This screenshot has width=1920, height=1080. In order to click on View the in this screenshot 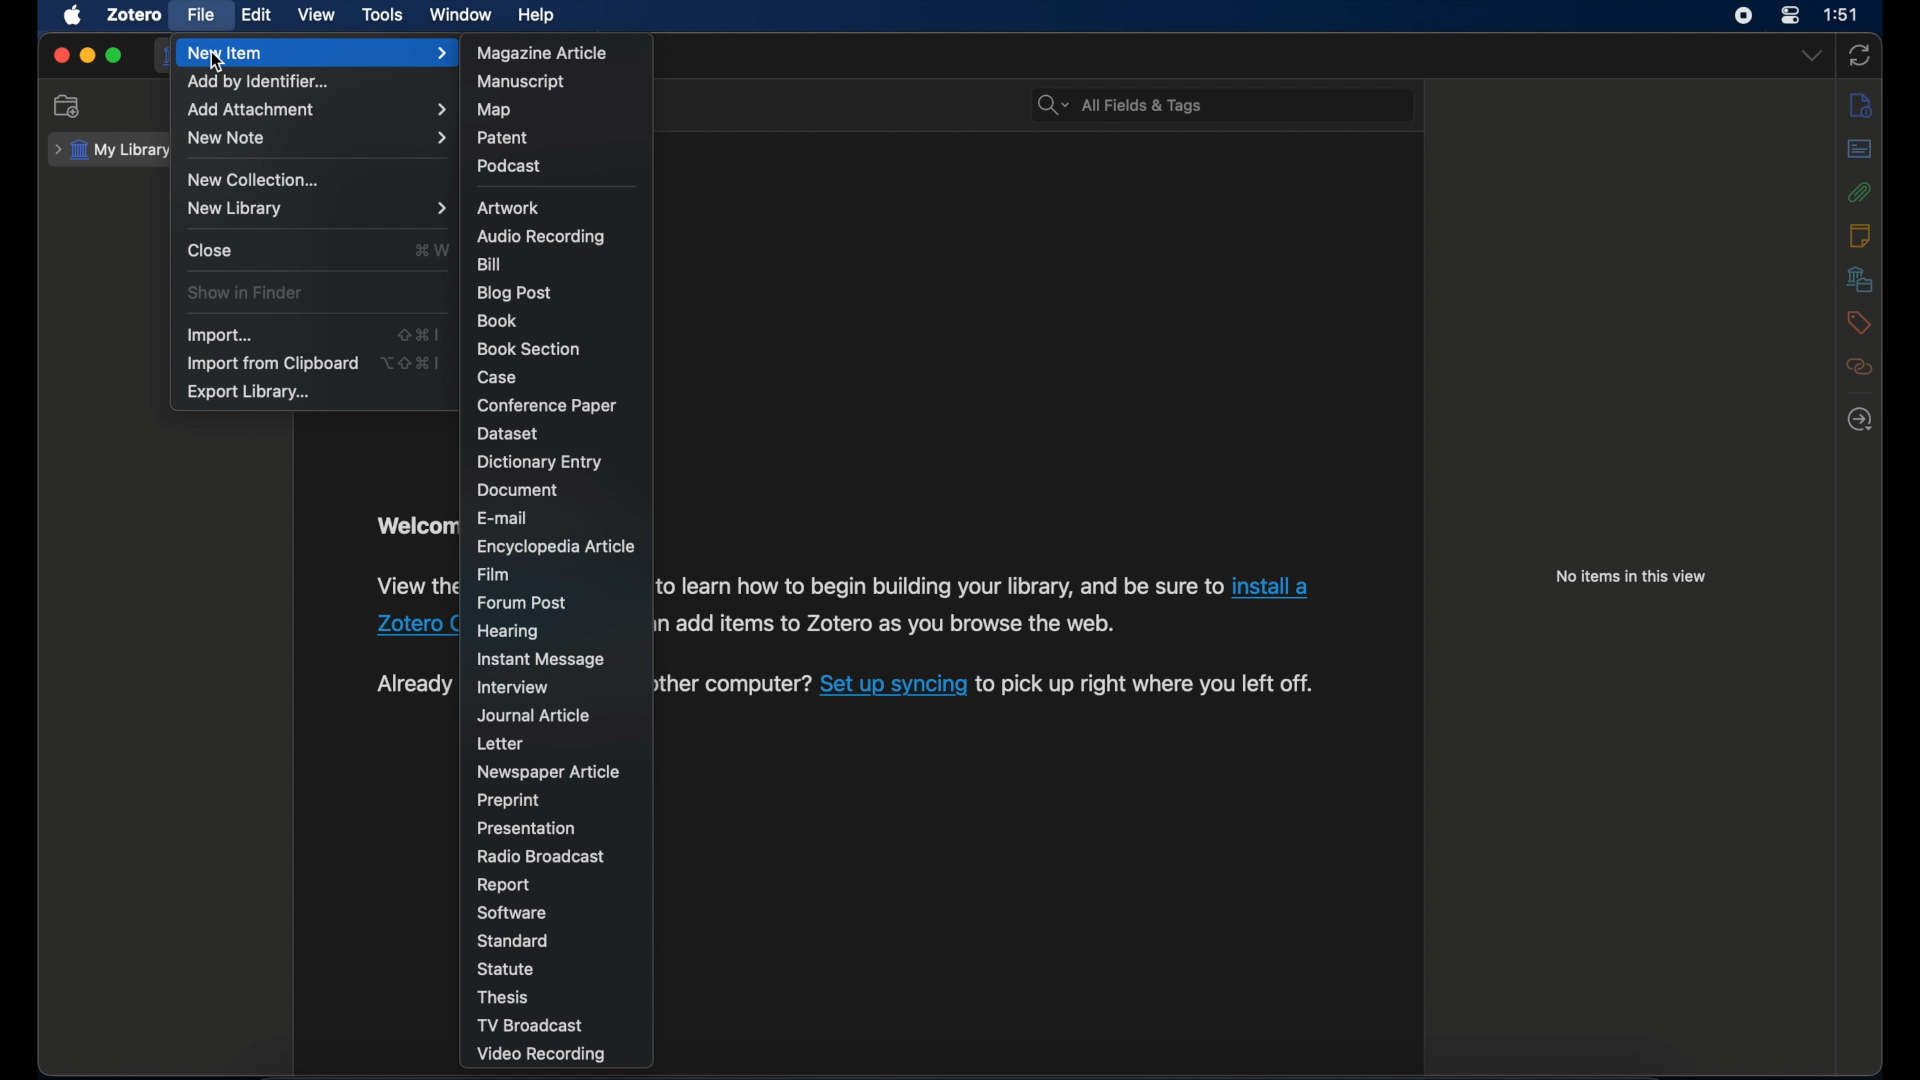, I will do `click(411, 585)`.